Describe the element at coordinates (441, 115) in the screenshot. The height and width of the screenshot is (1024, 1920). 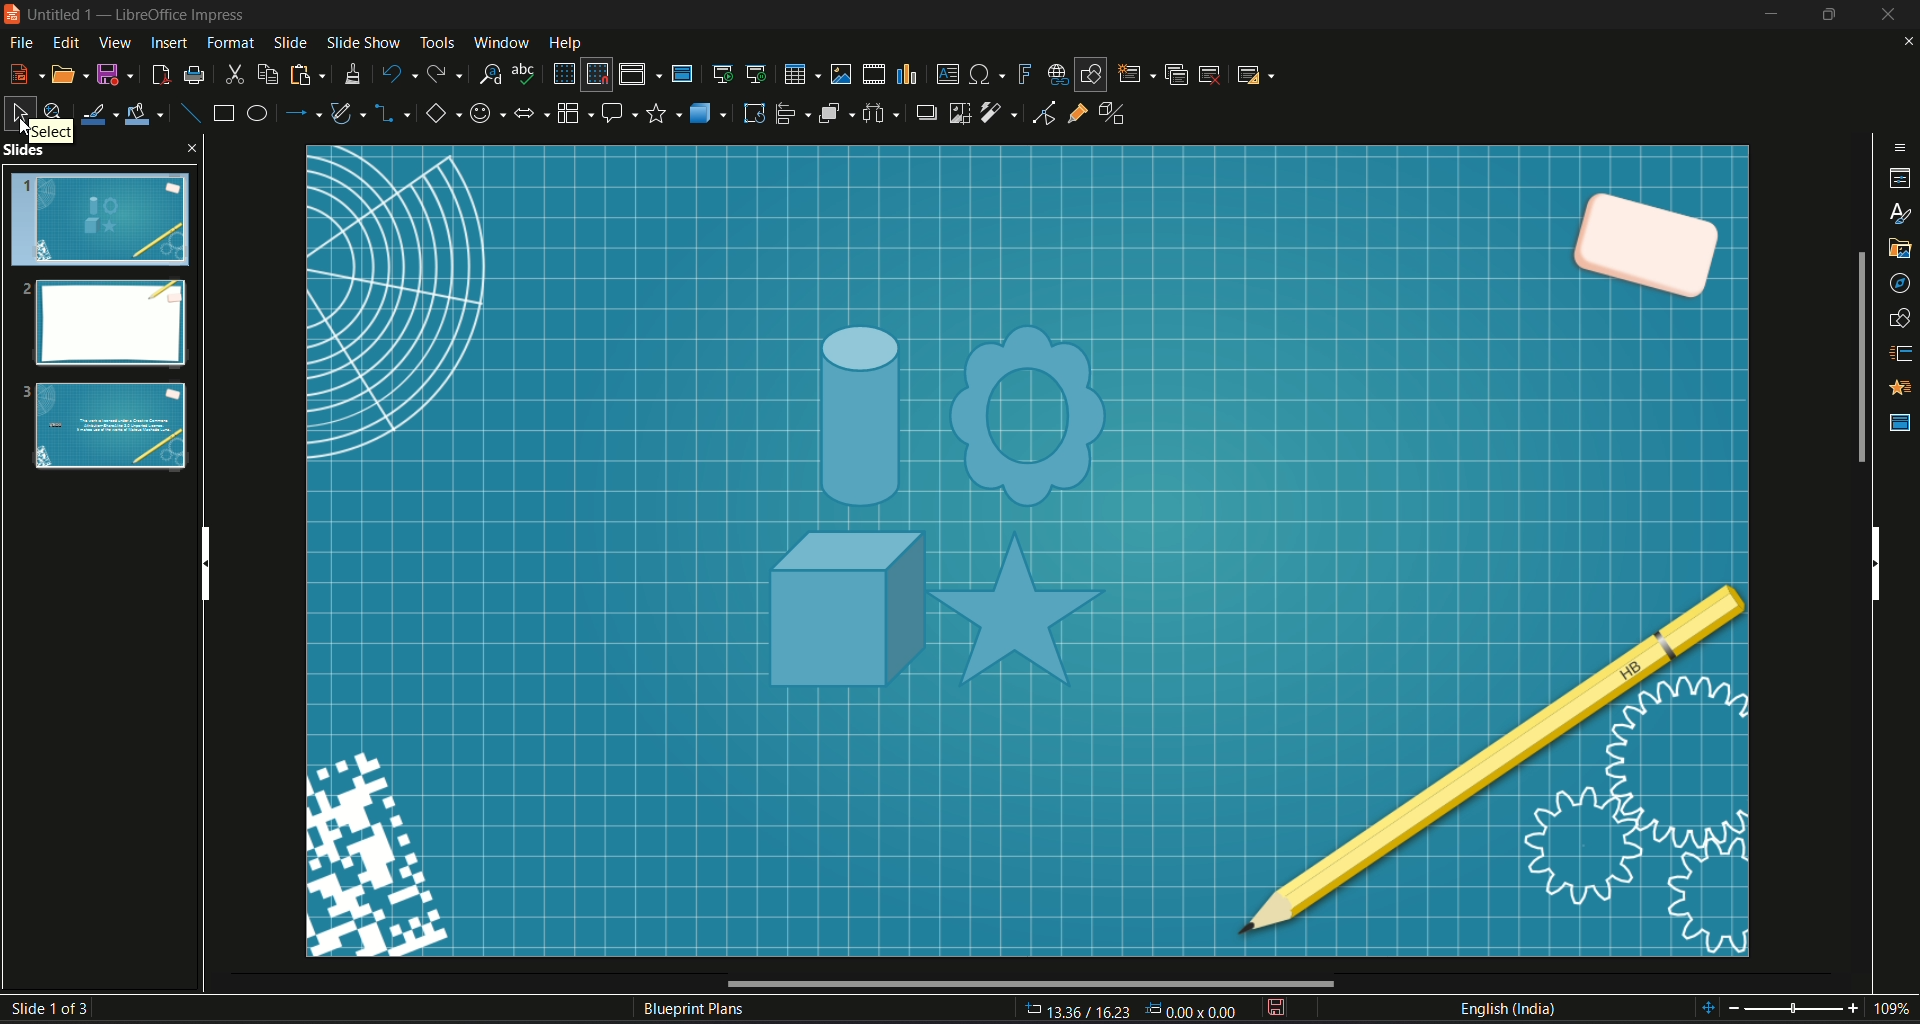
I see `basic shape` at that location.